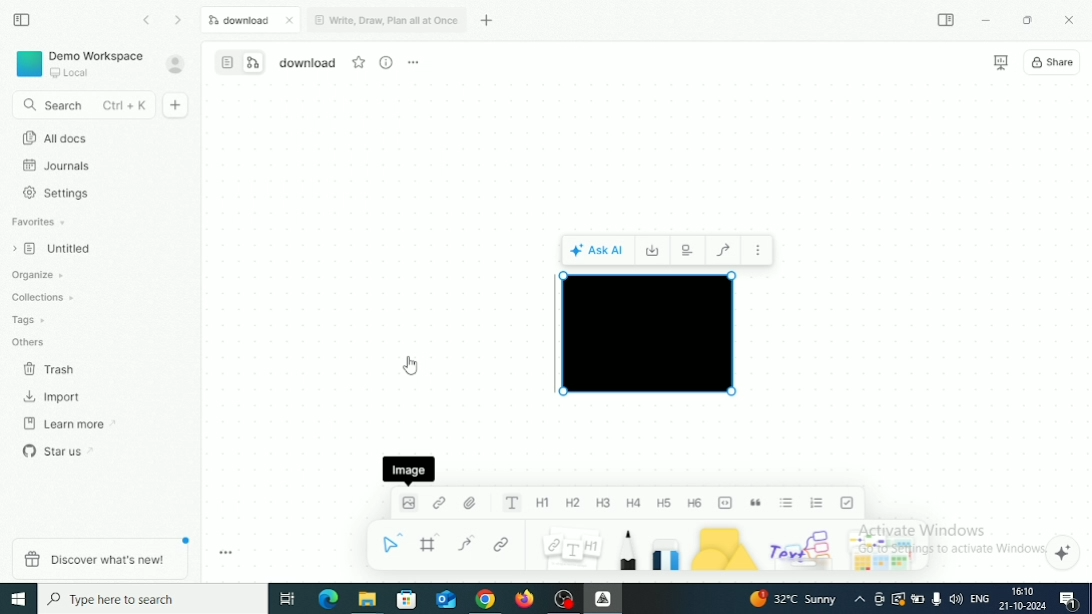 The width and height of the screenshot is (1092, 614). What do you see at coordinates (687, 249) in the screenshot?
I see `Add Caption` at bounding box center [687, 249].